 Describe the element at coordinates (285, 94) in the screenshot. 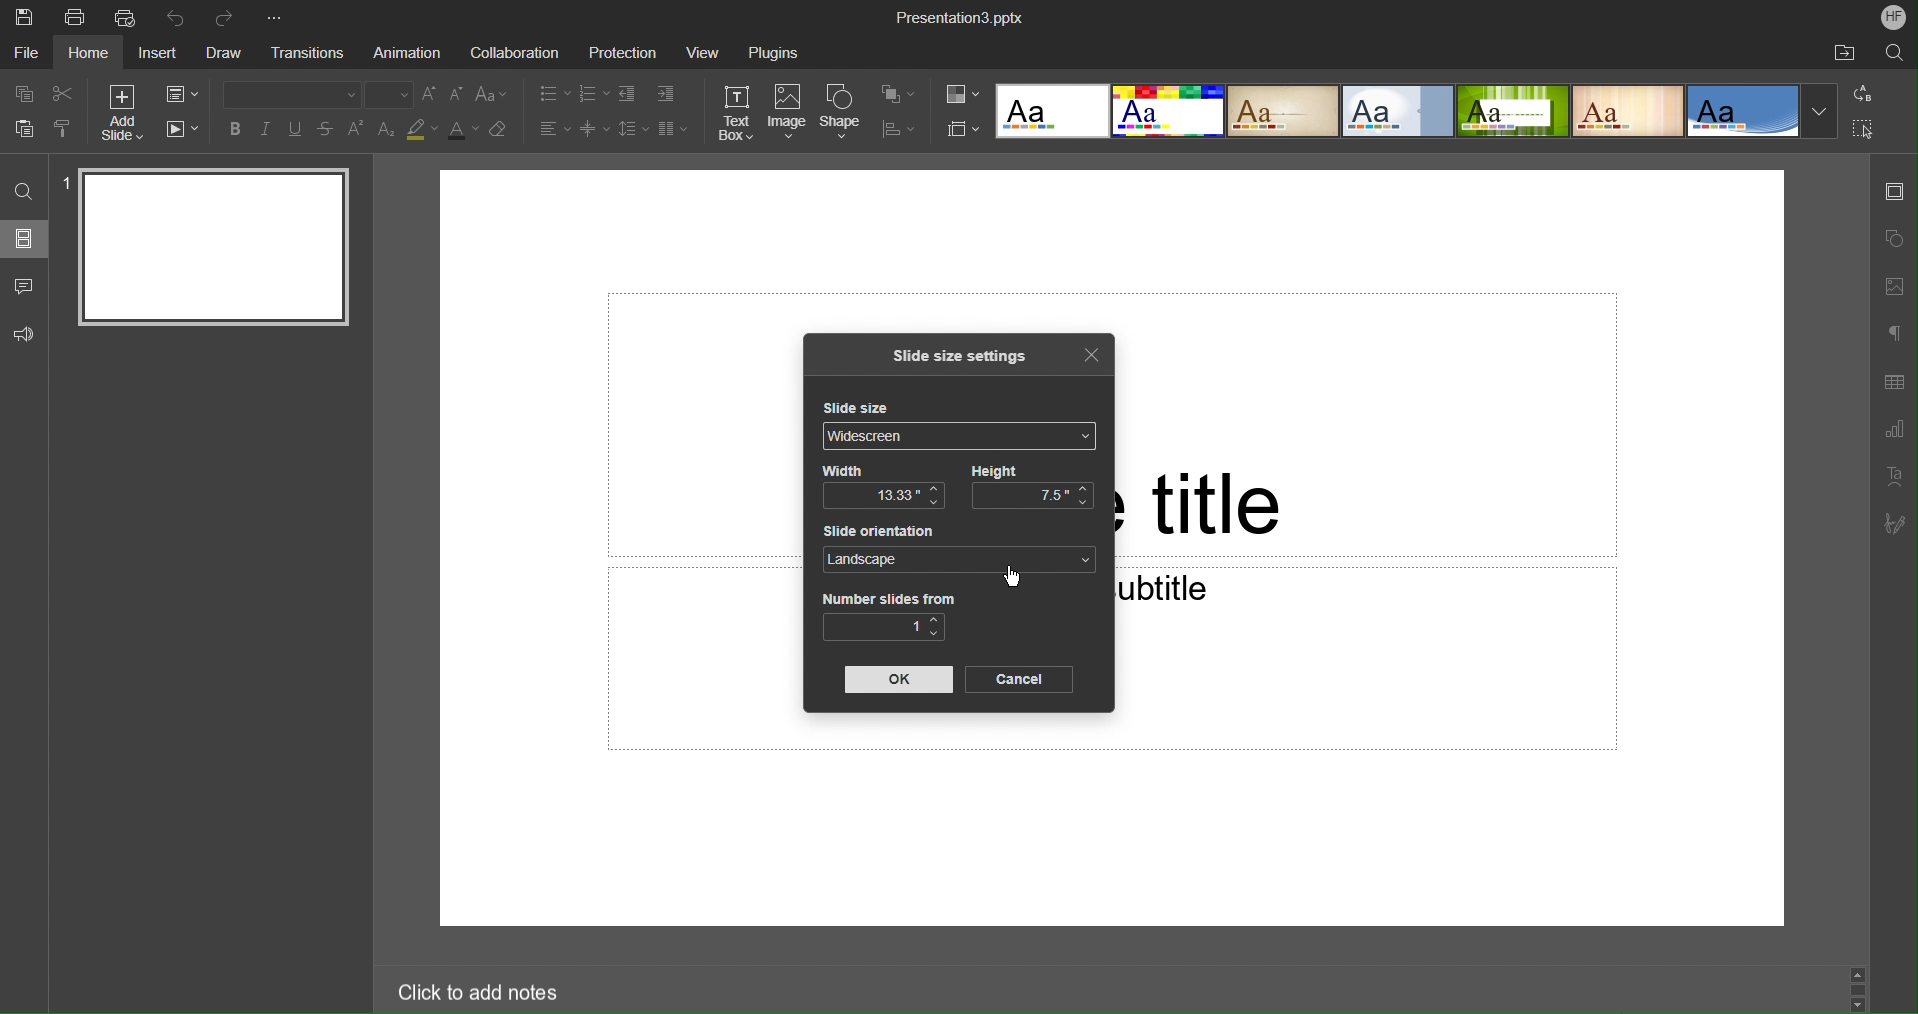

I see `Font Type` at that location.